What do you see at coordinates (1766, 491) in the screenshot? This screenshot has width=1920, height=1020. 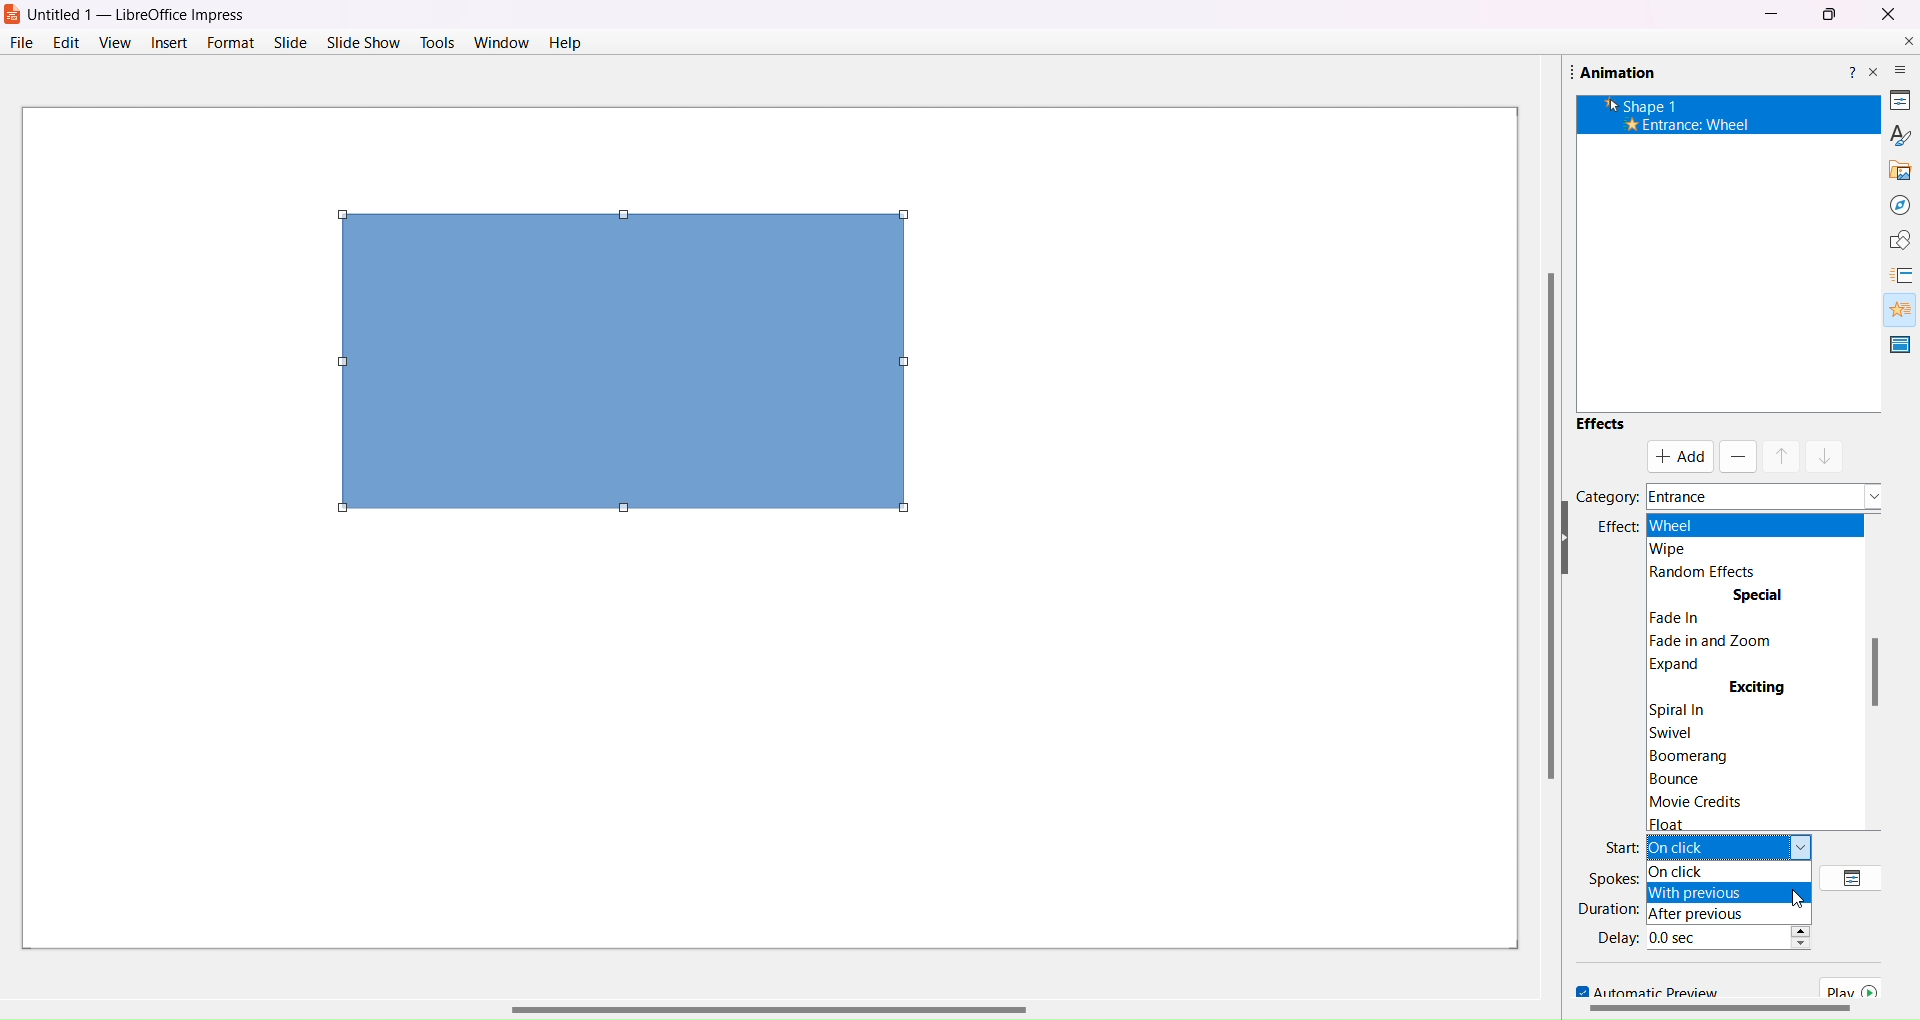 I see `Names of Category` at bounding box center [1766, 491].